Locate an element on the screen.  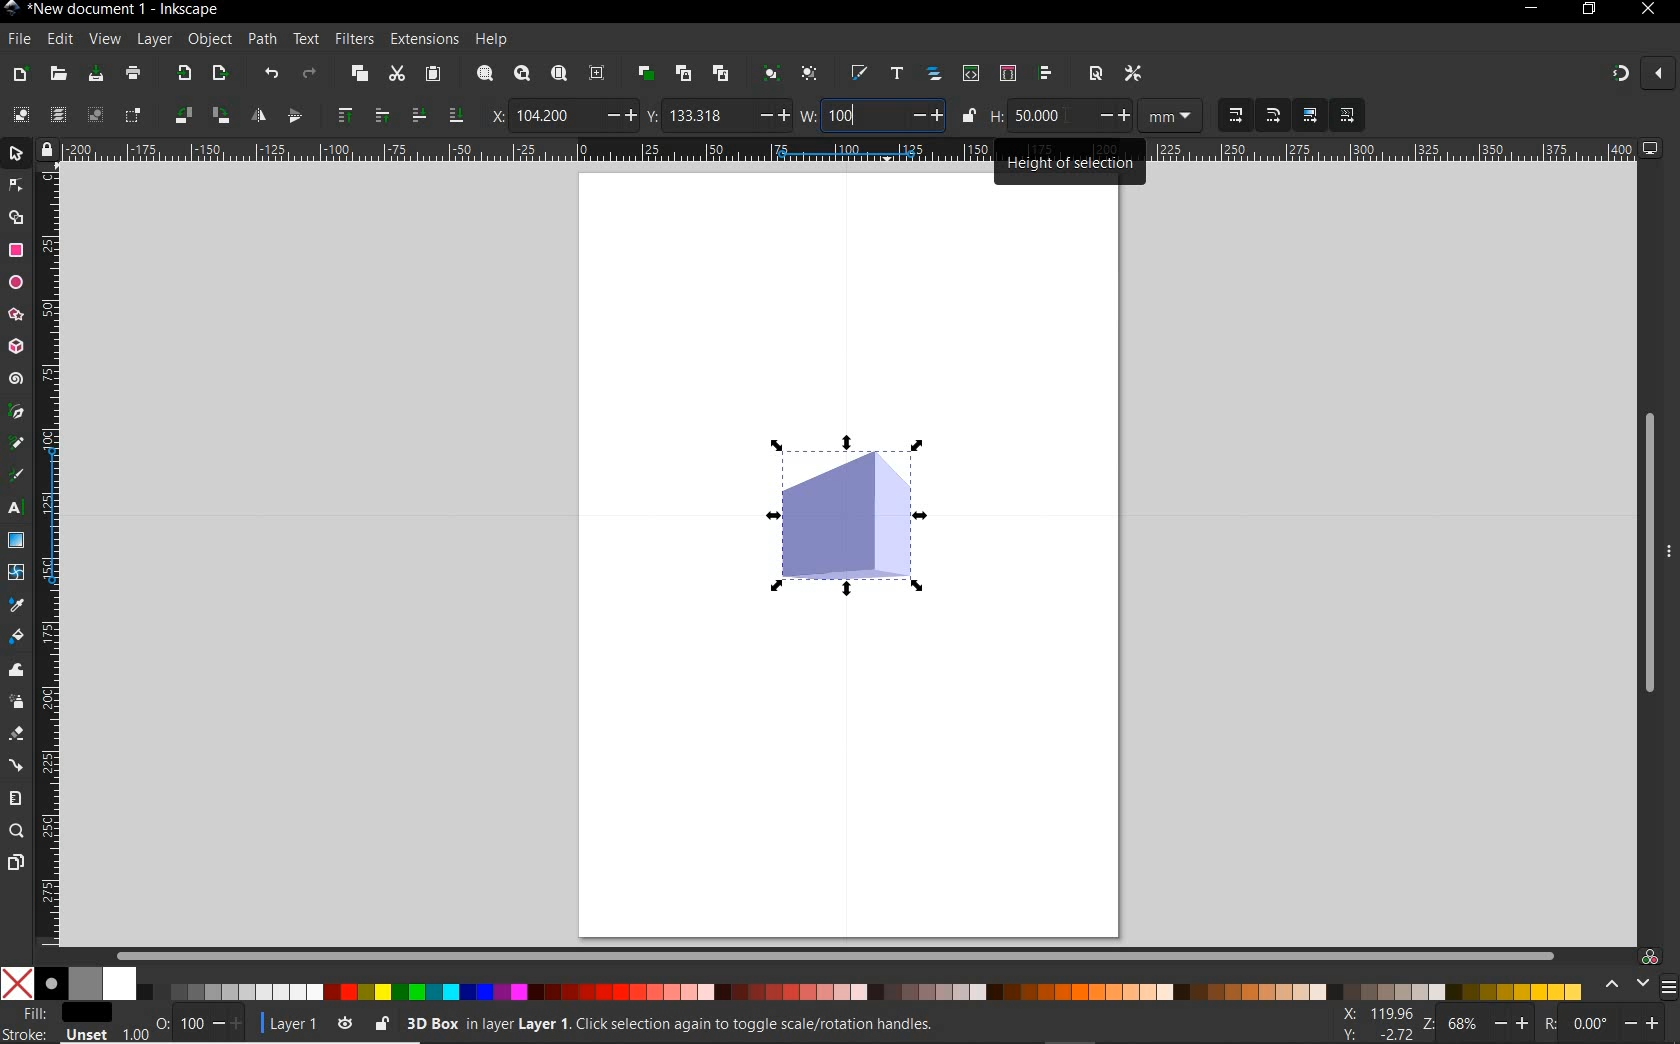
ruler is located at coordinates (51, 555).